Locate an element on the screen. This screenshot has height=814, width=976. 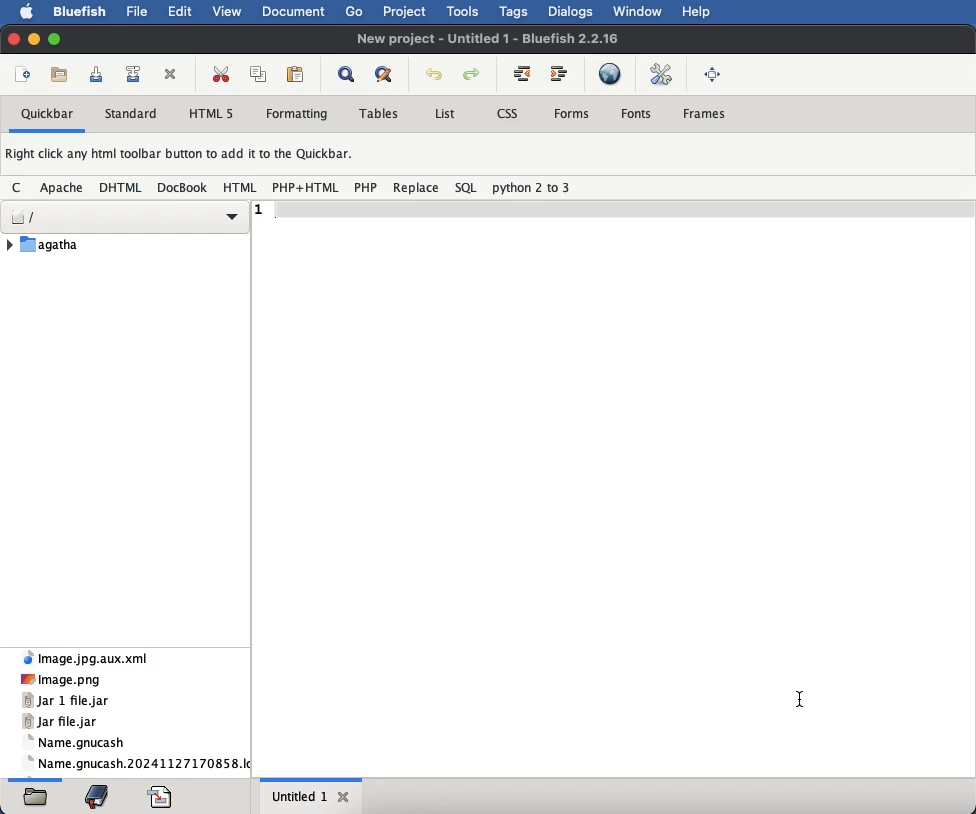
file is located at coordinates (140, 12).